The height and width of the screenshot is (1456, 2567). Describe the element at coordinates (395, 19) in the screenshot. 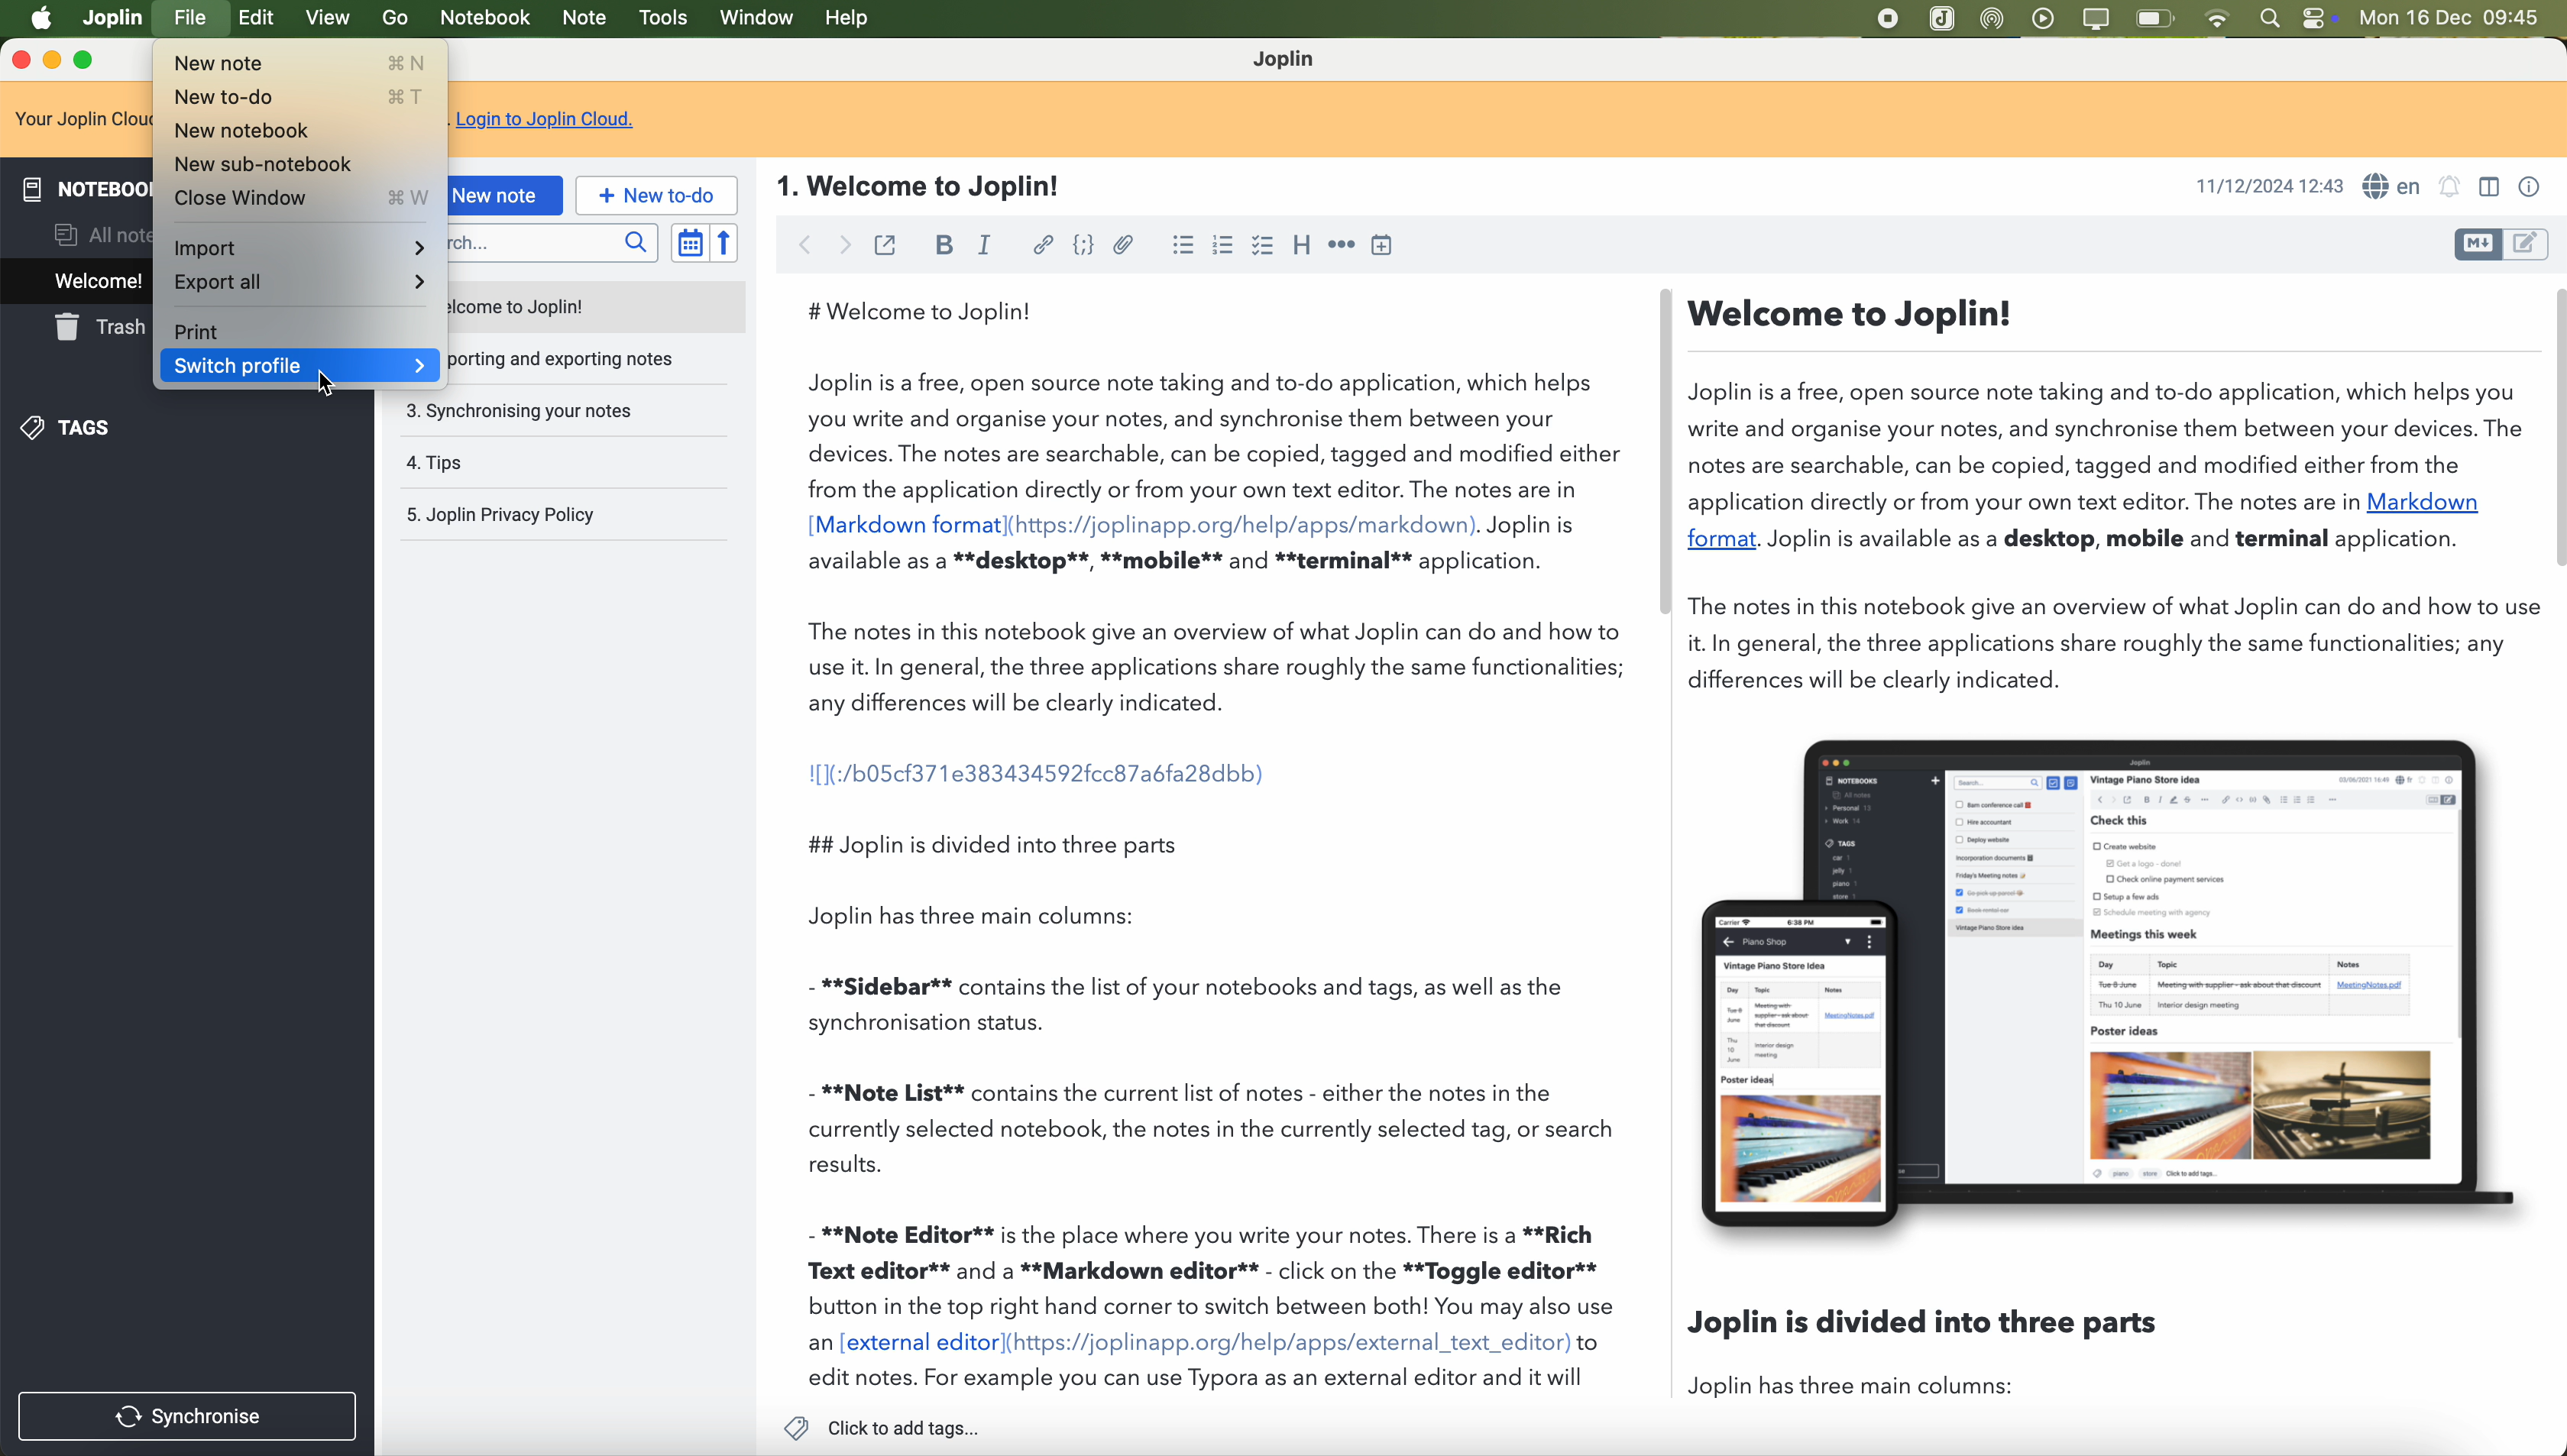

I see `go` at that location.